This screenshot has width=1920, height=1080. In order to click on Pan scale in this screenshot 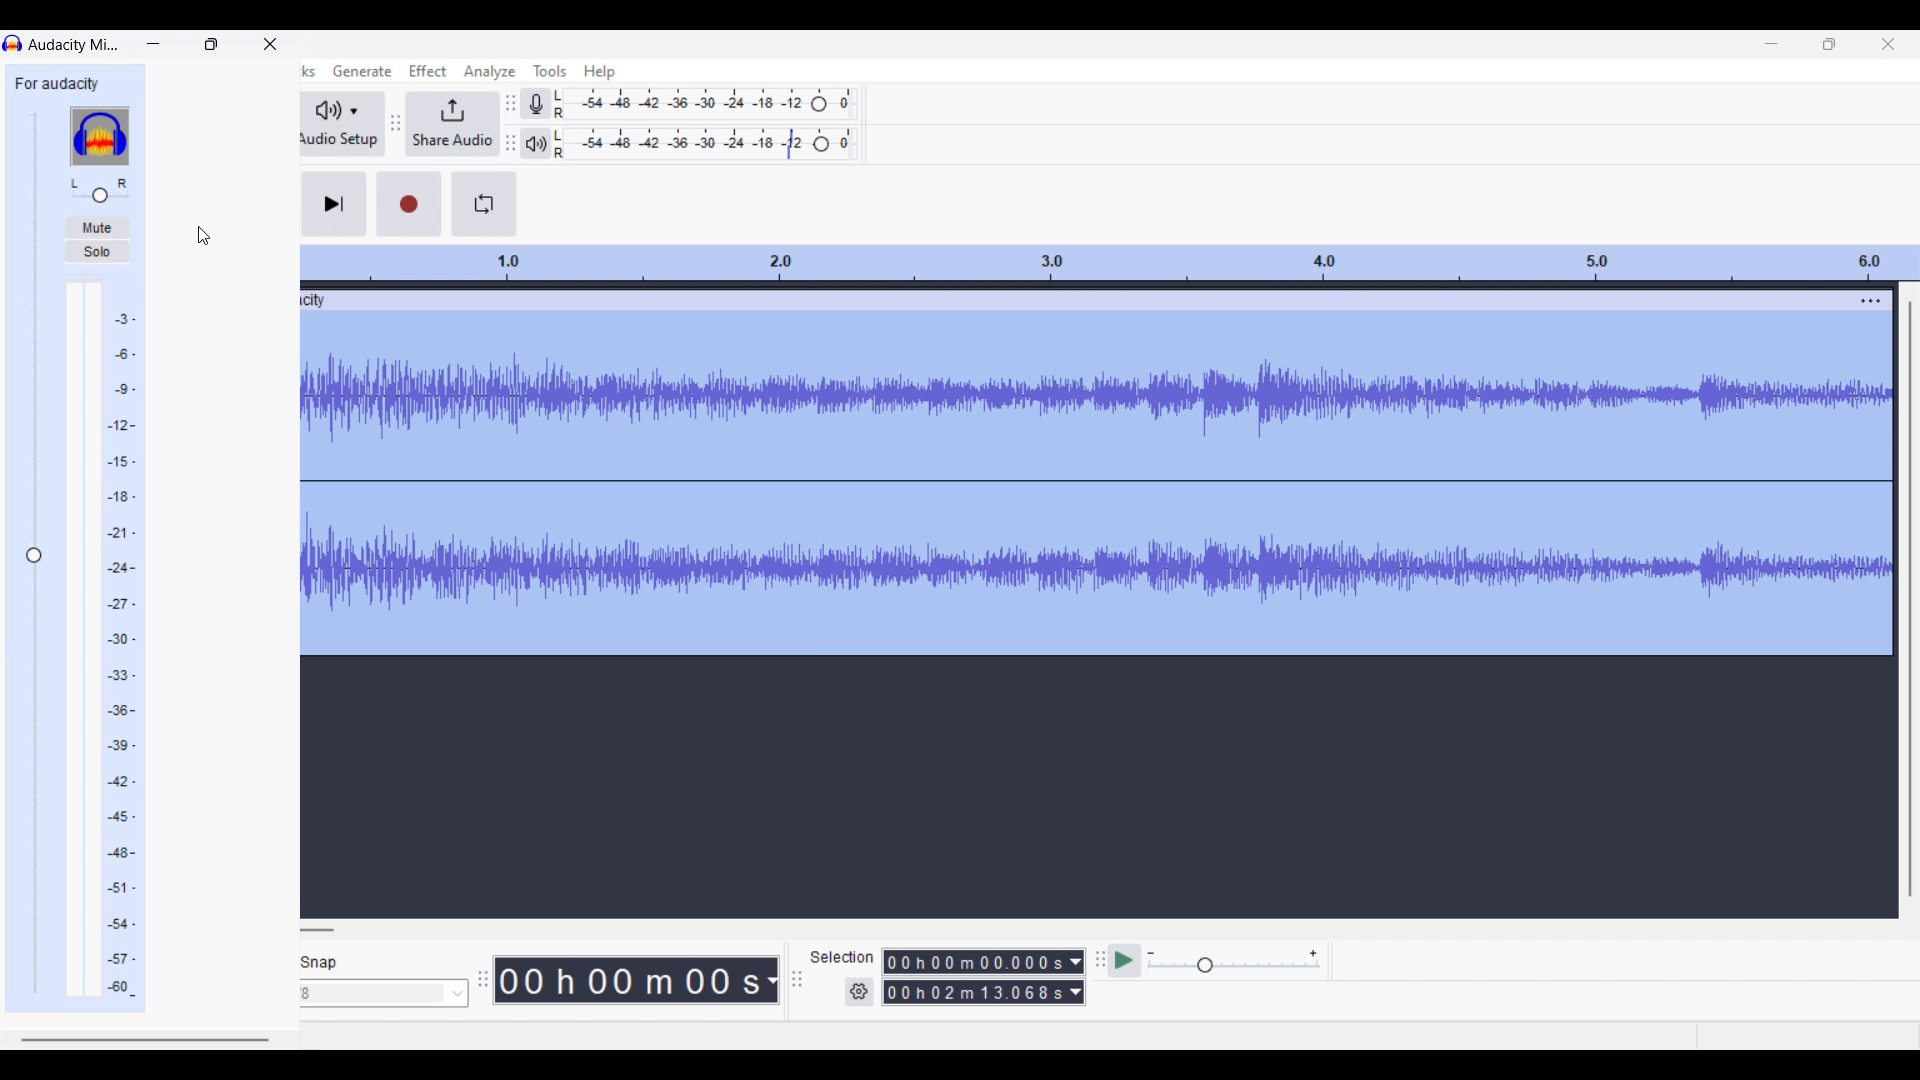, I will do `click(100, 190)`.